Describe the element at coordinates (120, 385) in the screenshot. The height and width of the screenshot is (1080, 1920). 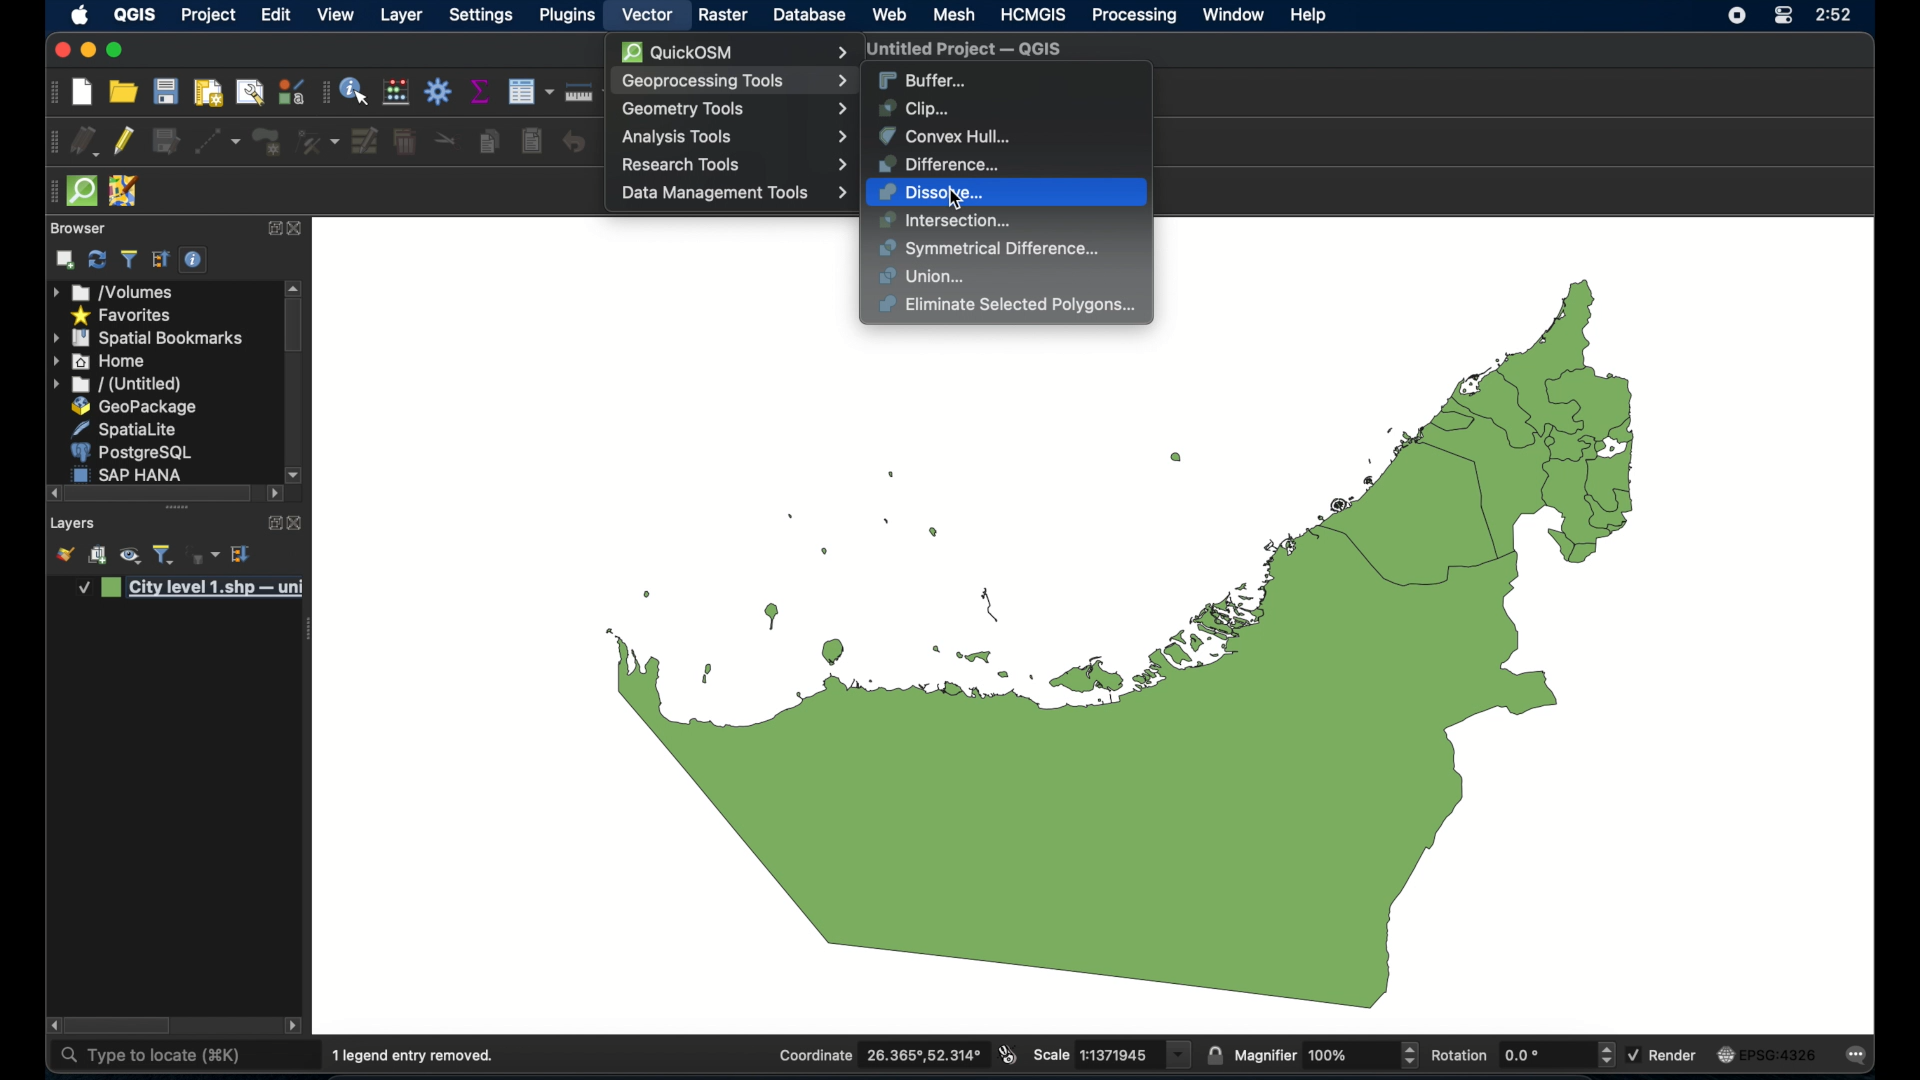
I see `untitled folder` at that location.